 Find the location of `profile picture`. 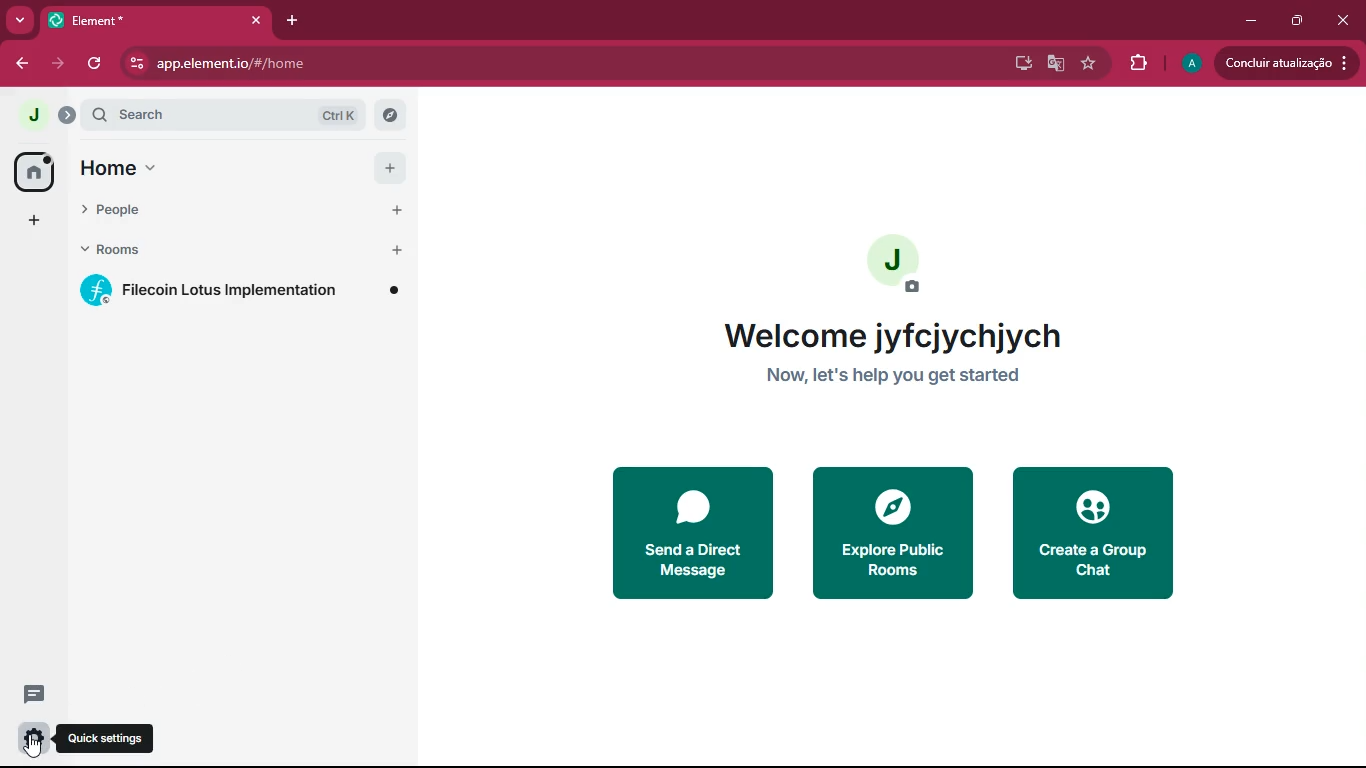

profile picture is located at coordinates (902, 257).